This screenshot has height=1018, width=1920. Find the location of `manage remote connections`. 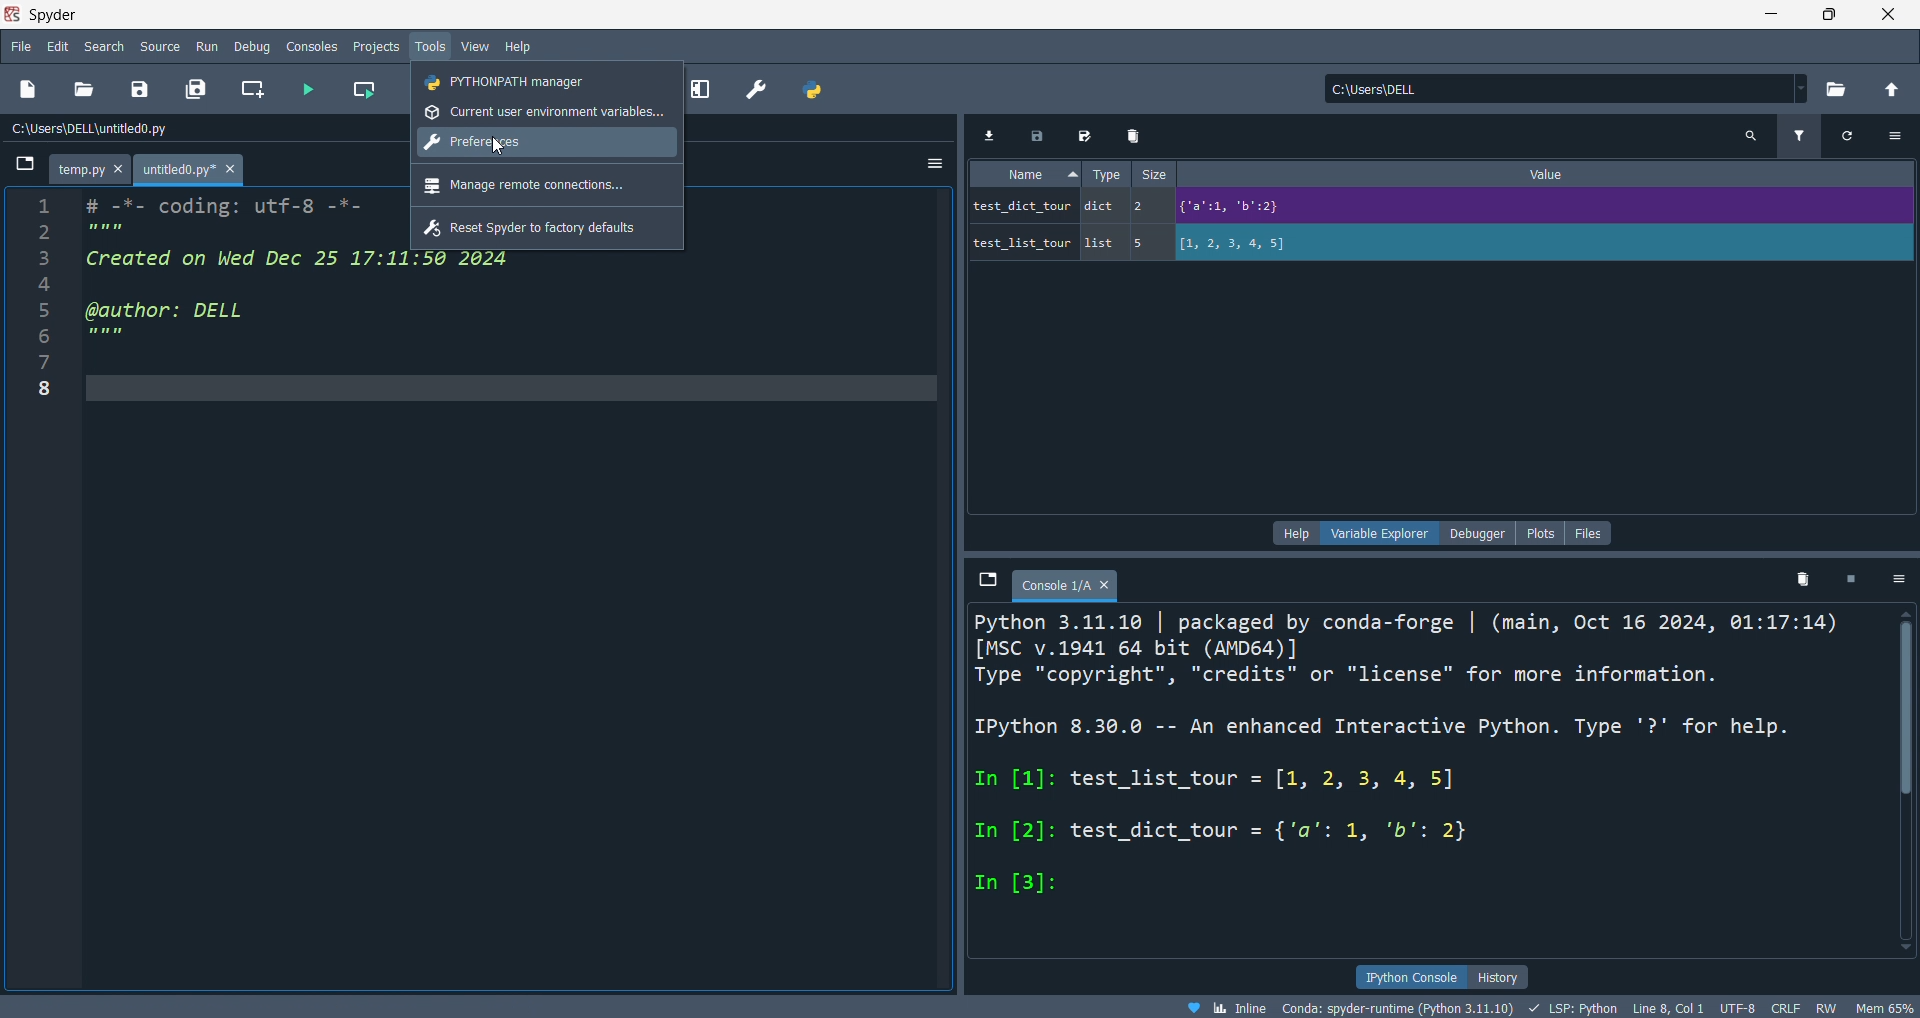

manage remote connections is located at coordinates (549, 186).